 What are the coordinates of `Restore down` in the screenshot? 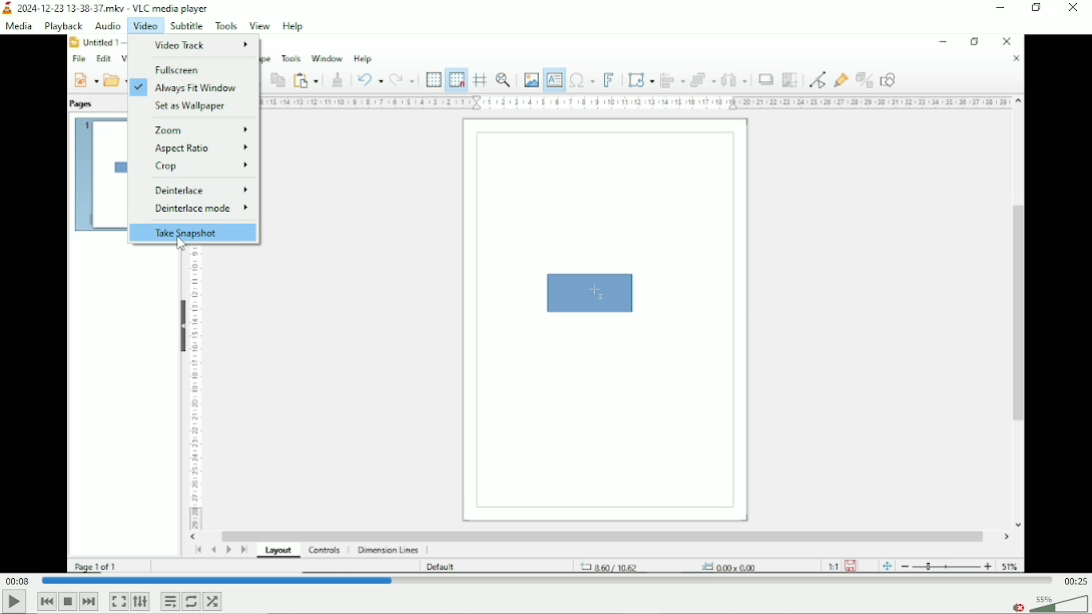 It's located at (1038, 8).